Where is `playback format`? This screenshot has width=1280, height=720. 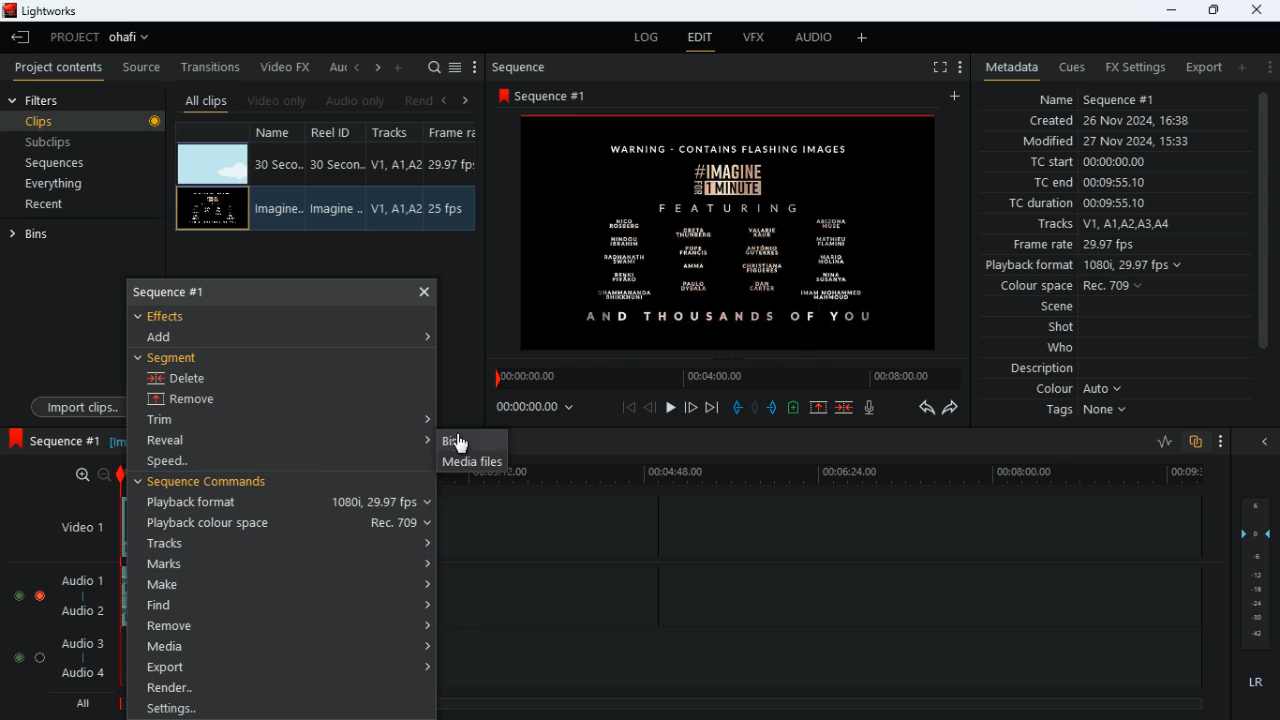 playback format is located at coordinates (1086, 265).